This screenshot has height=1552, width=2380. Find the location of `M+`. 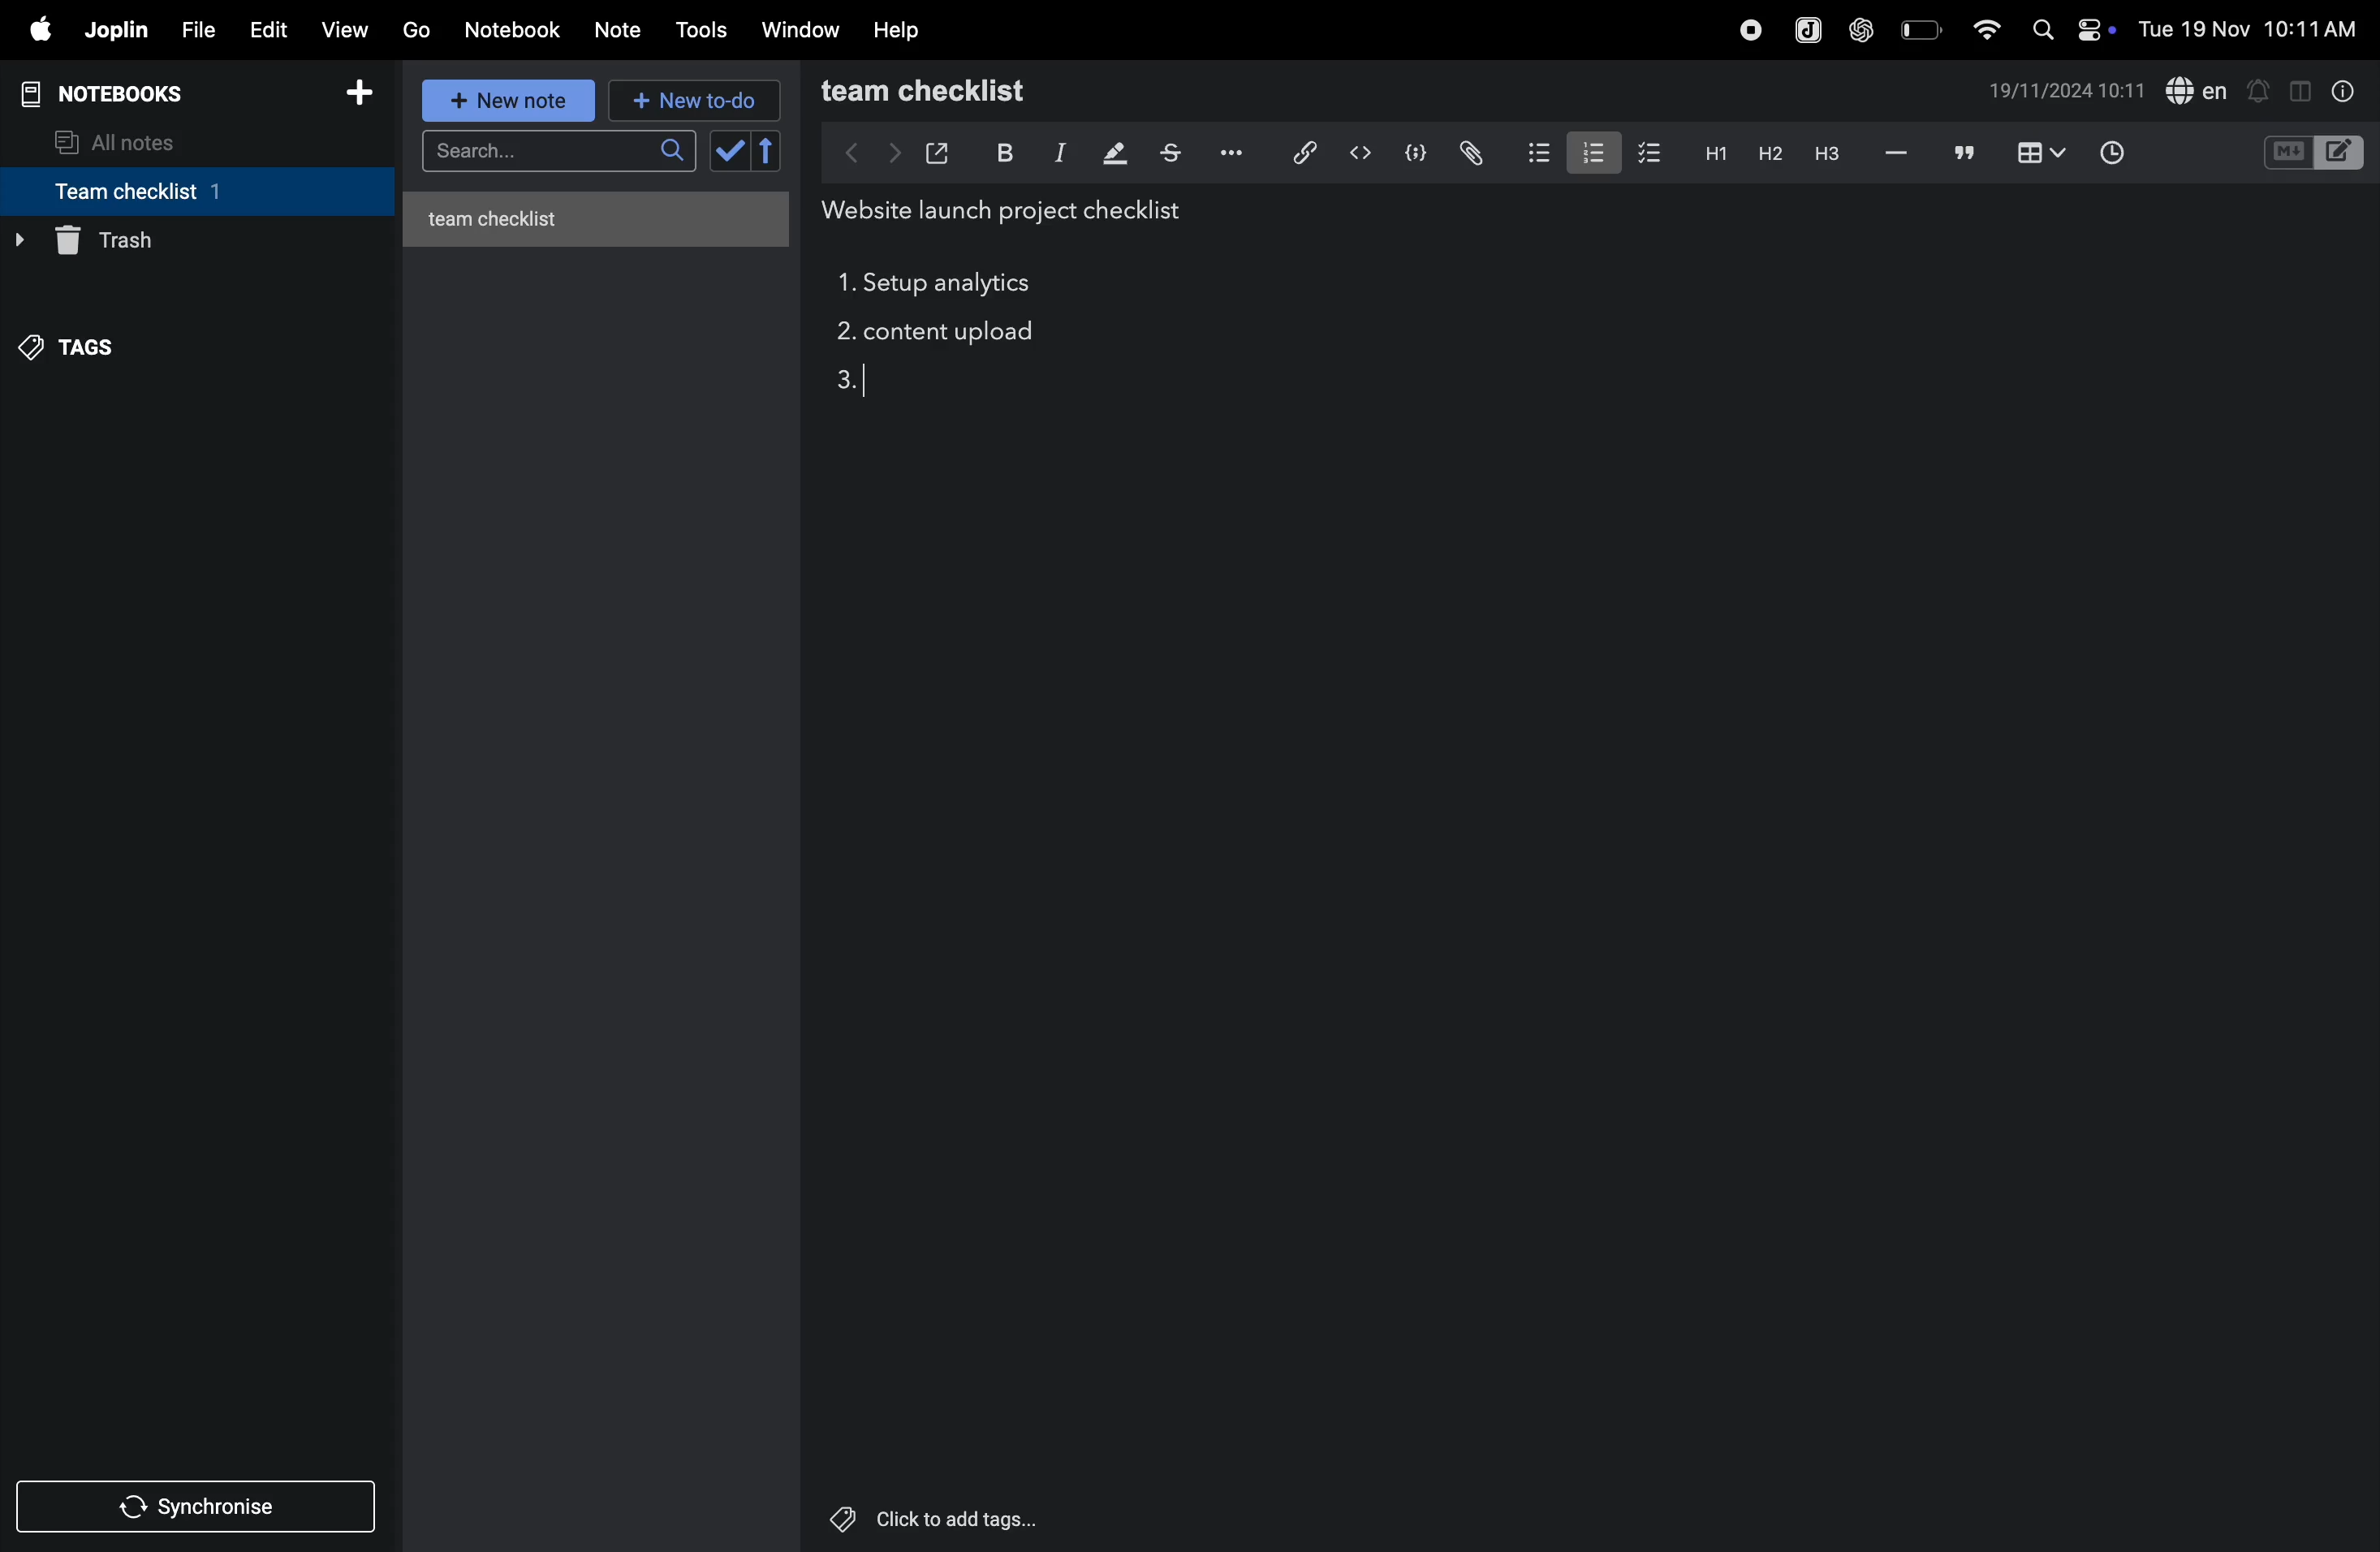

M+ is located at coordinates (2286, 153).